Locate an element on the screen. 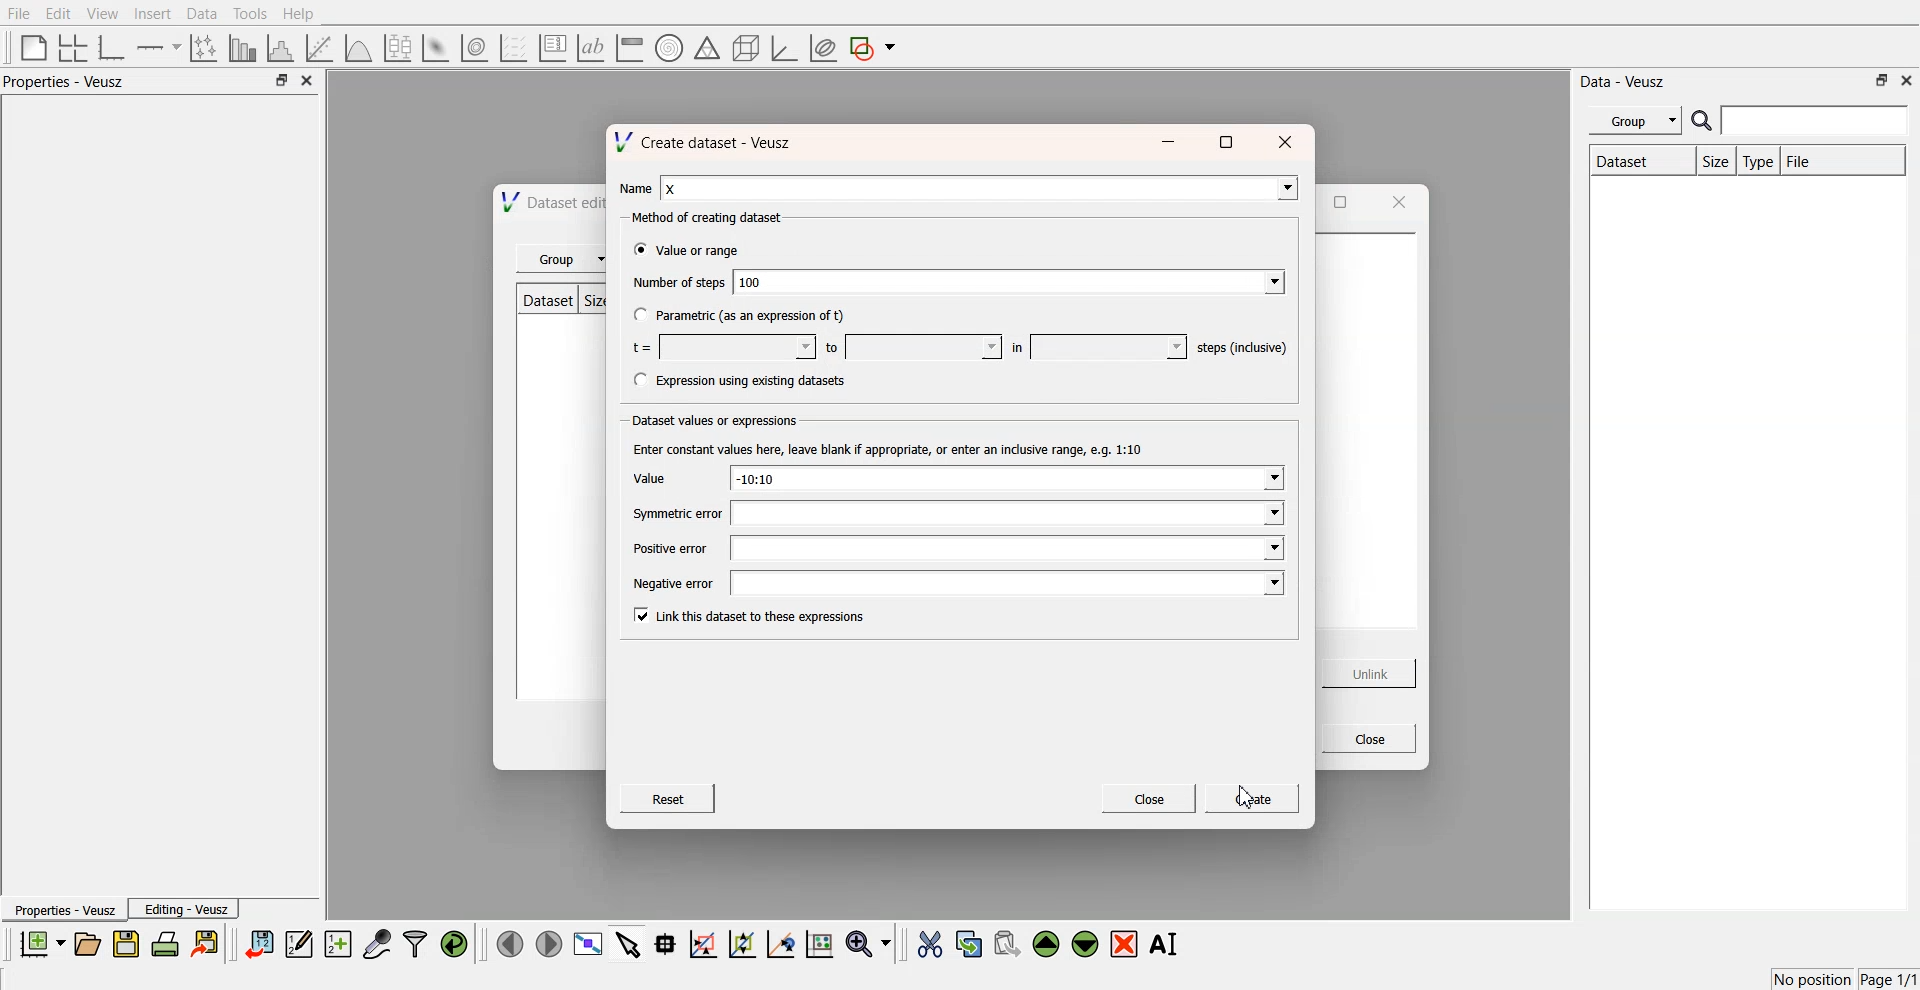 The image size is (1920, 990). 100 is located at coordinates (1010, 281).